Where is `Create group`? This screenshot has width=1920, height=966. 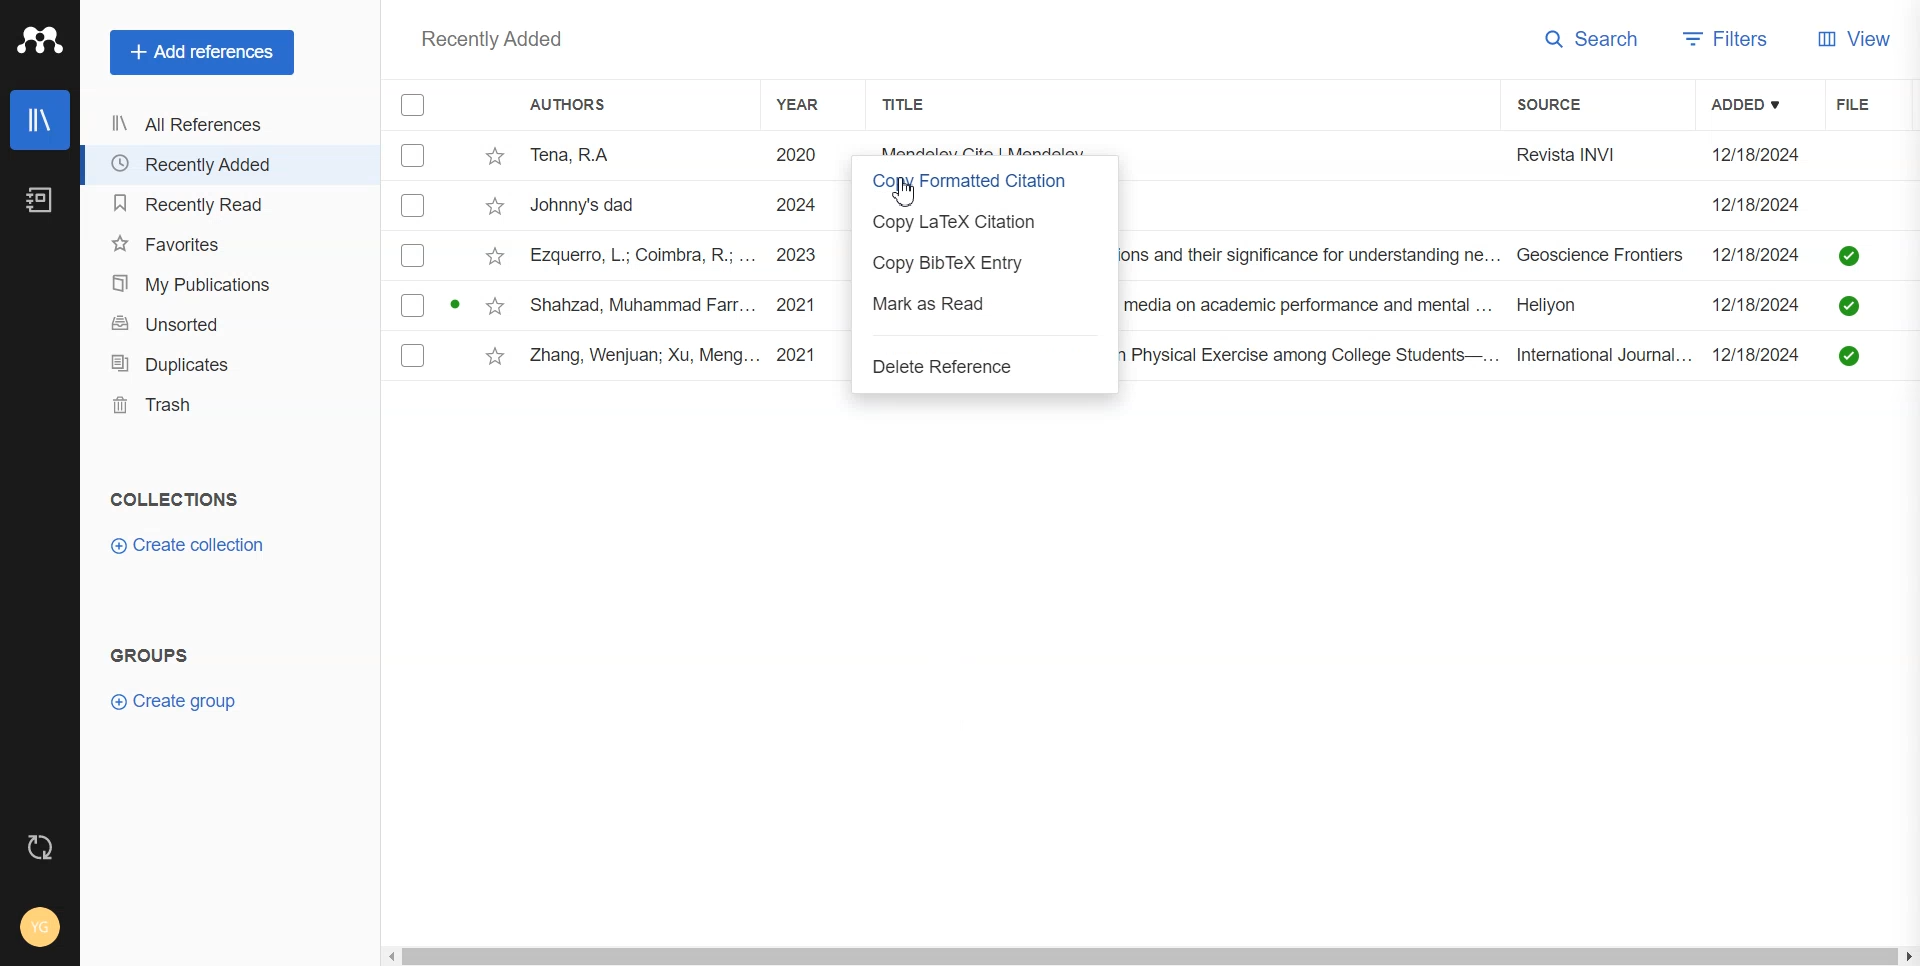
Create group is located at coordinates (173, 701).